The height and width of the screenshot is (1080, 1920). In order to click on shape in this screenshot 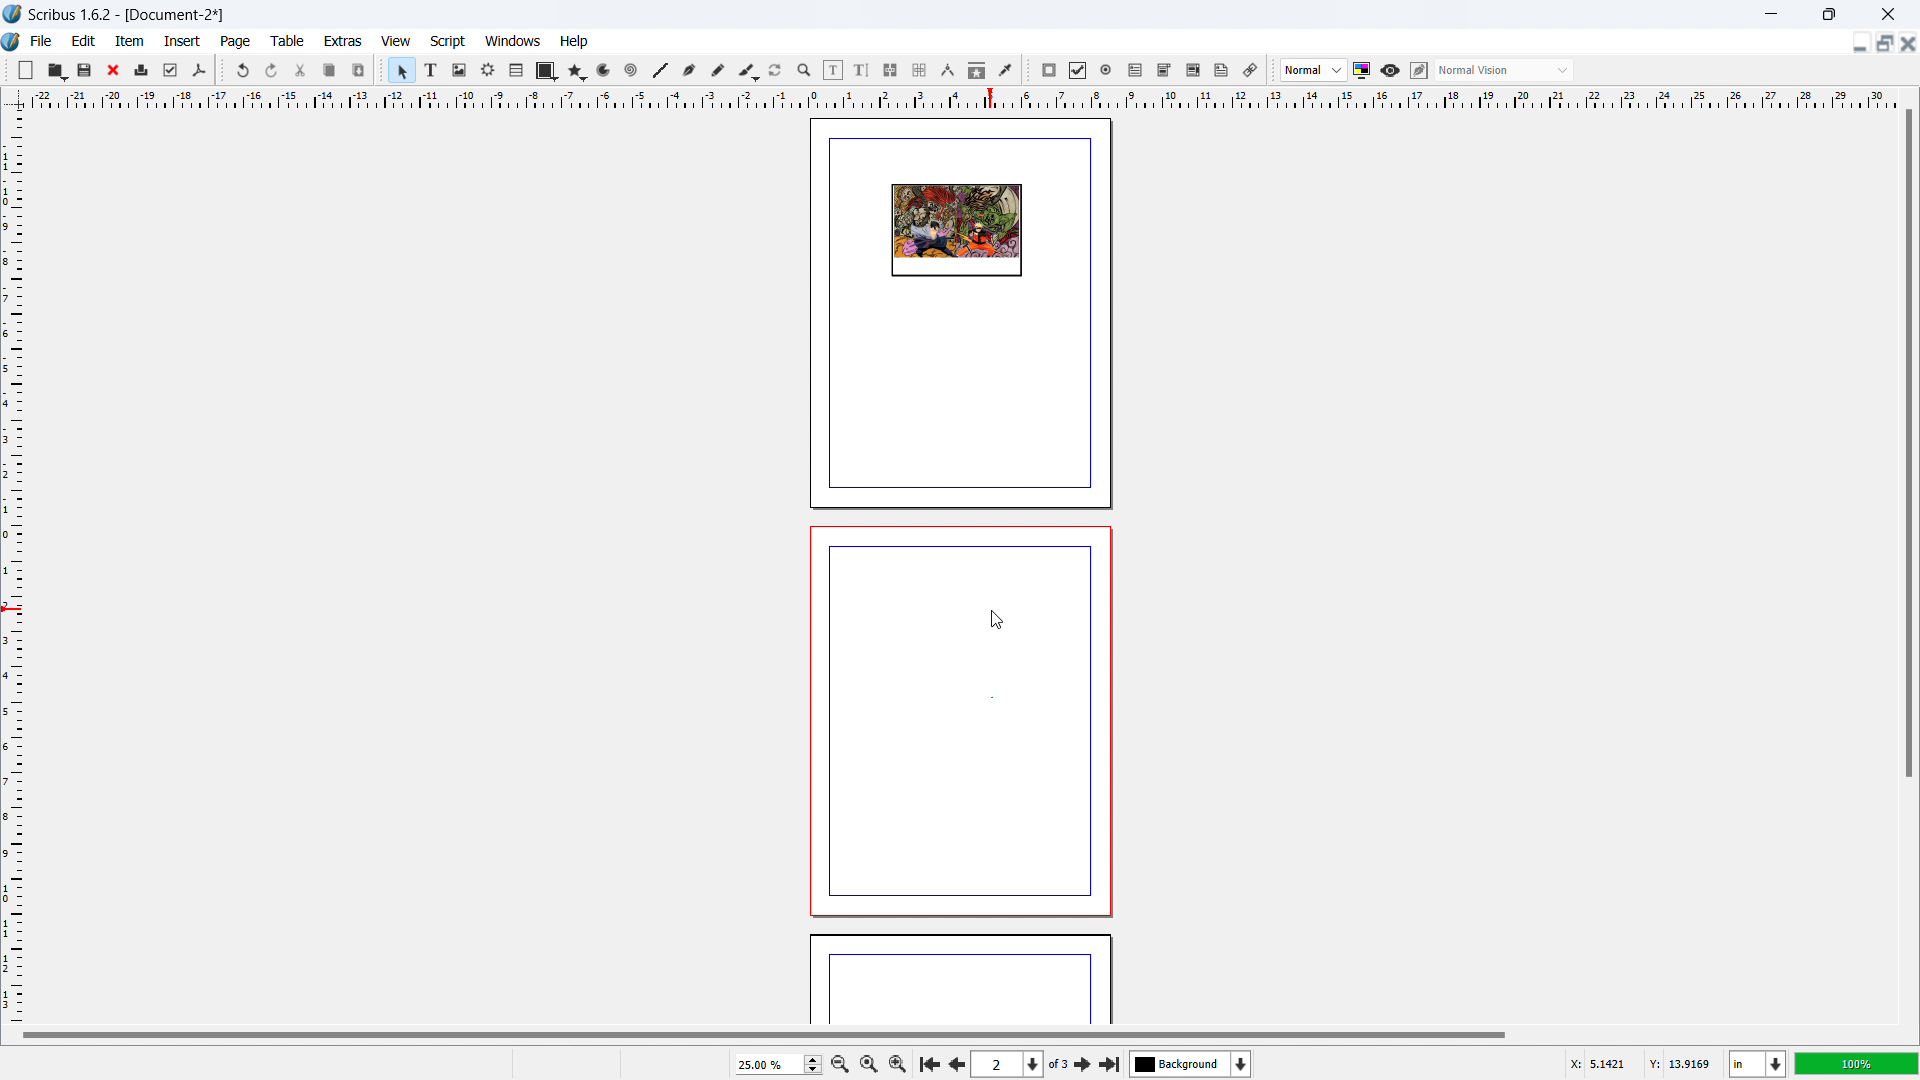, I will do `click(547, 71)`.